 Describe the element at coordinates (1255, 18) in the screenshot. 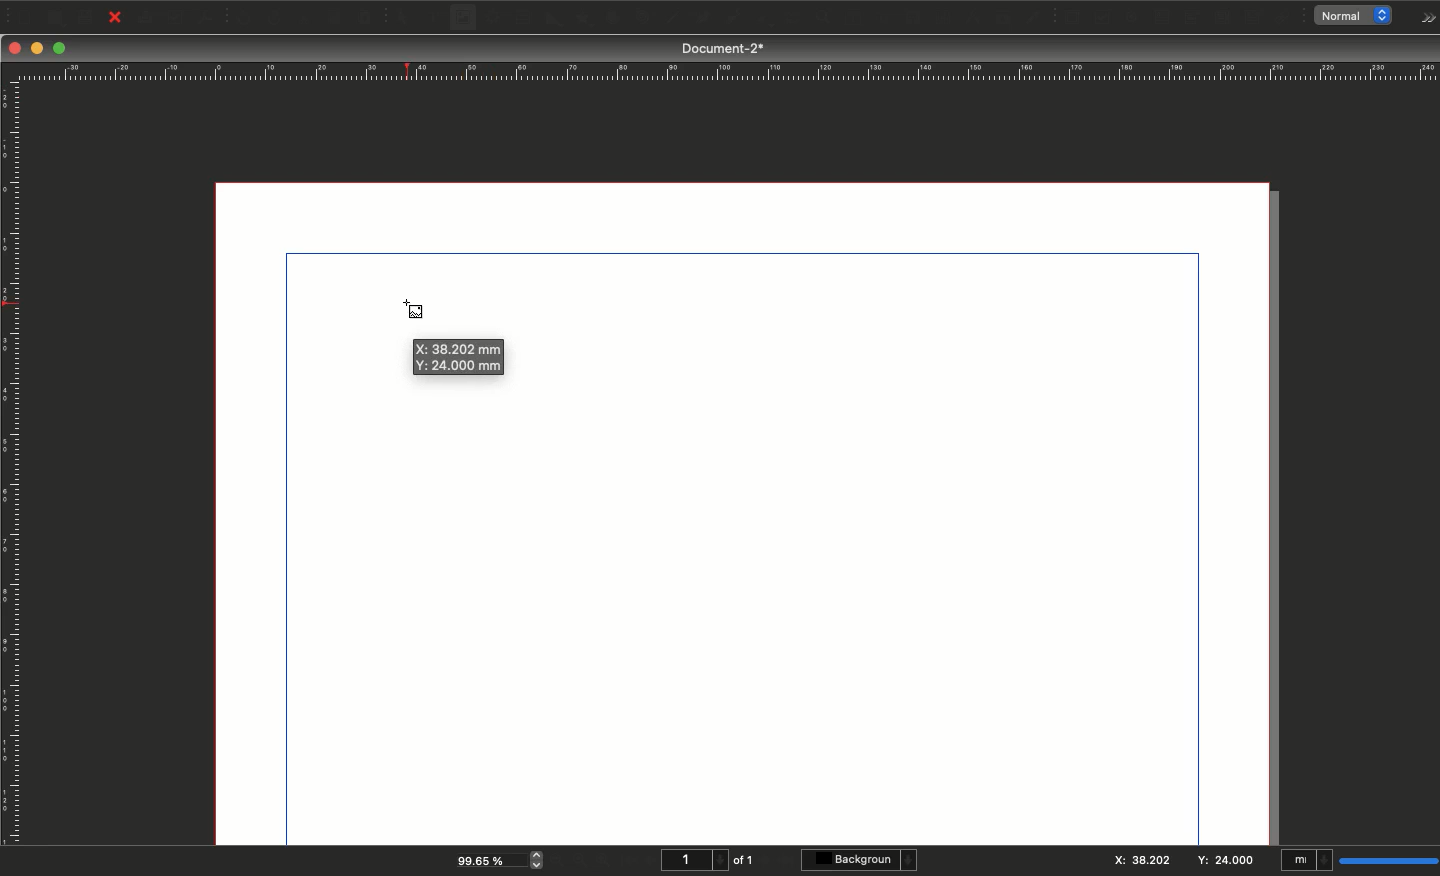

I see `Text annotation` at that location.